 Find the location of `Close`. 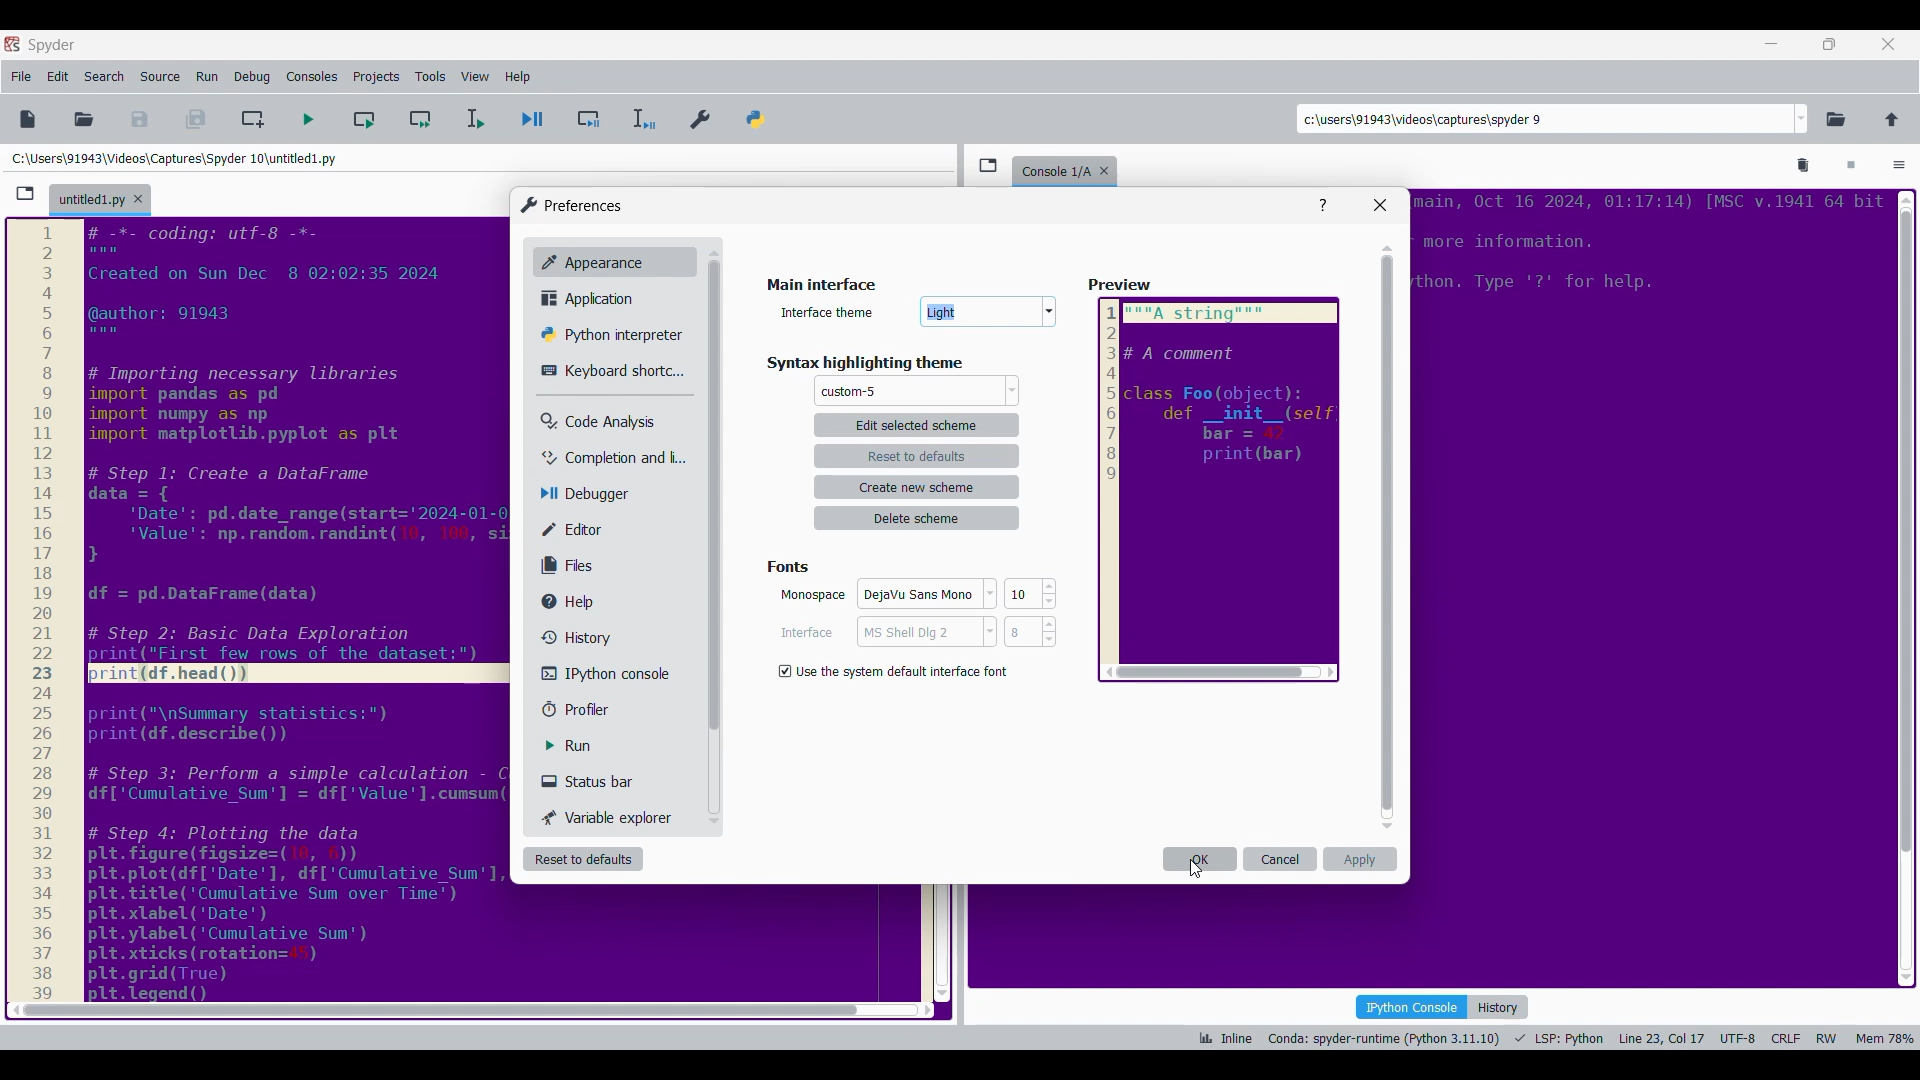

Close is located at coordinates (1380, 205).